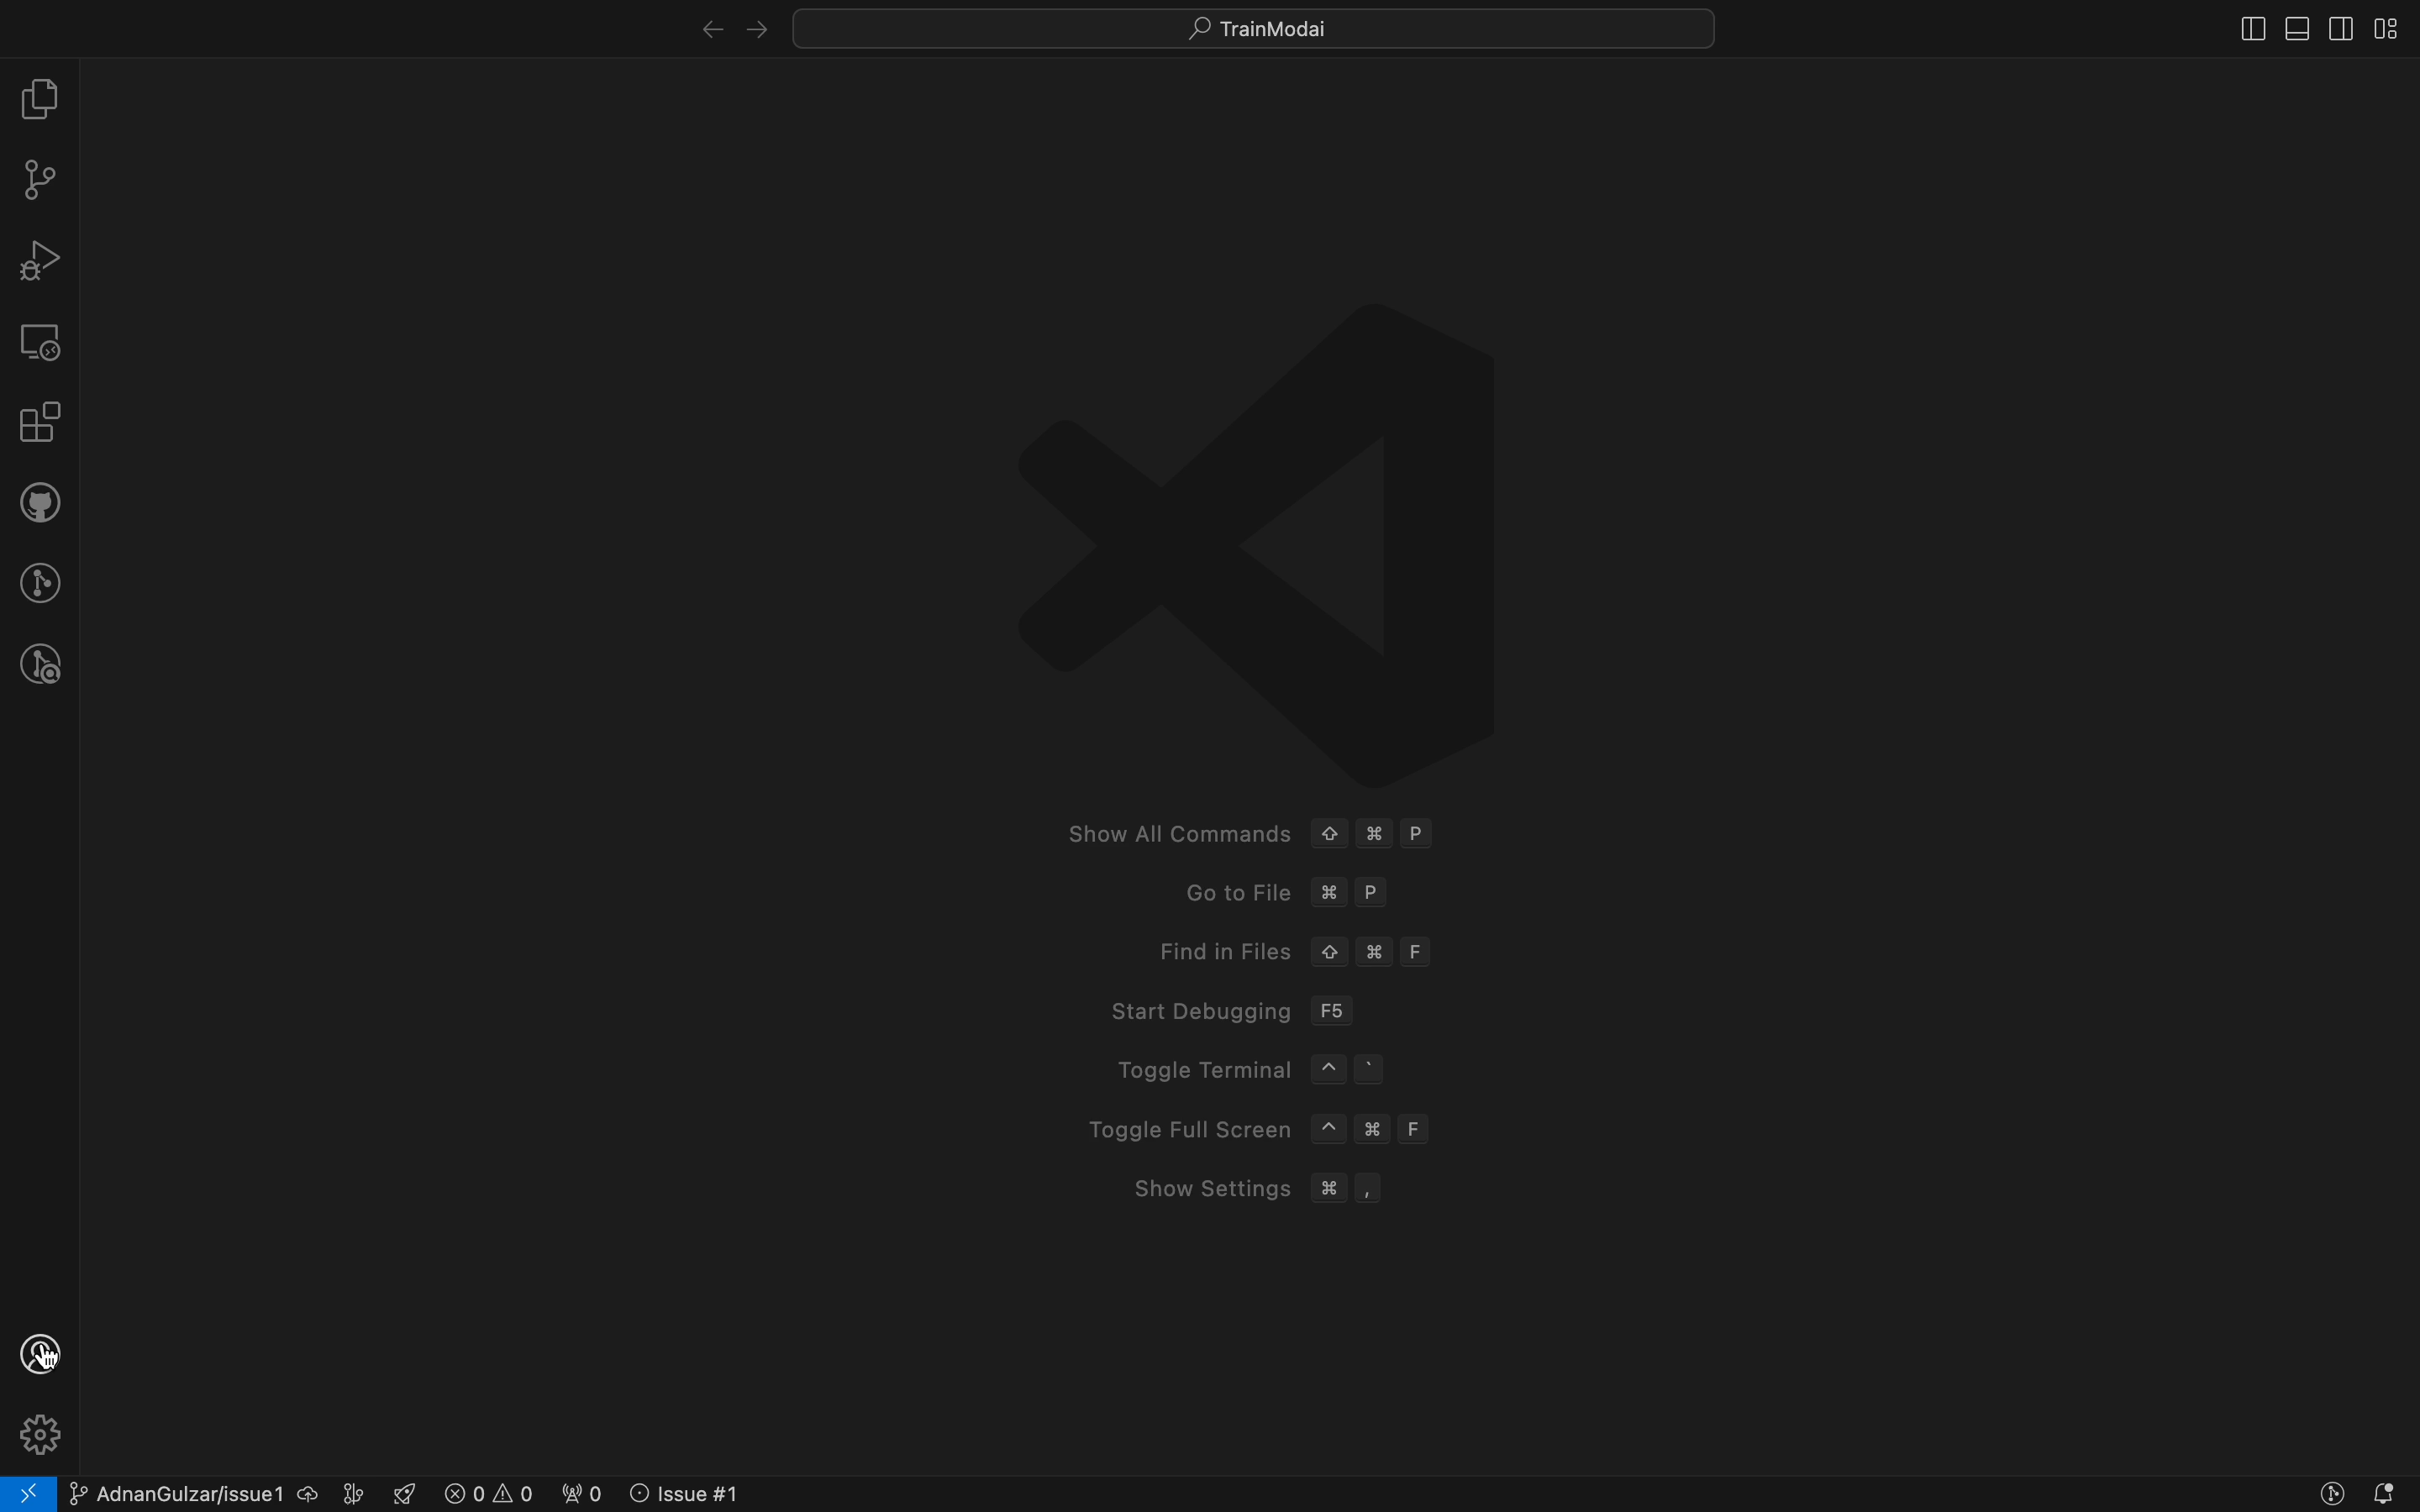  I want to click on git lens inspect, so click(35, 665).